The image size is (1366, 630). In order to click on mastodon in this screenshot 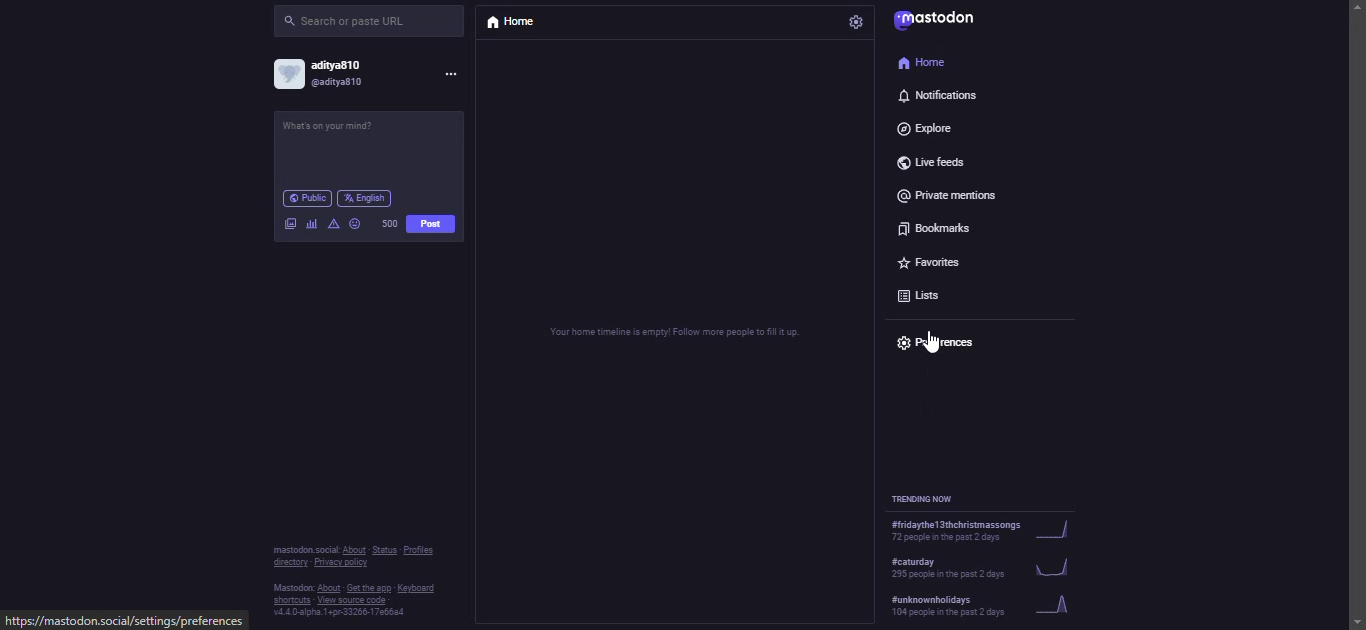, I will do `click(938, 18)`.